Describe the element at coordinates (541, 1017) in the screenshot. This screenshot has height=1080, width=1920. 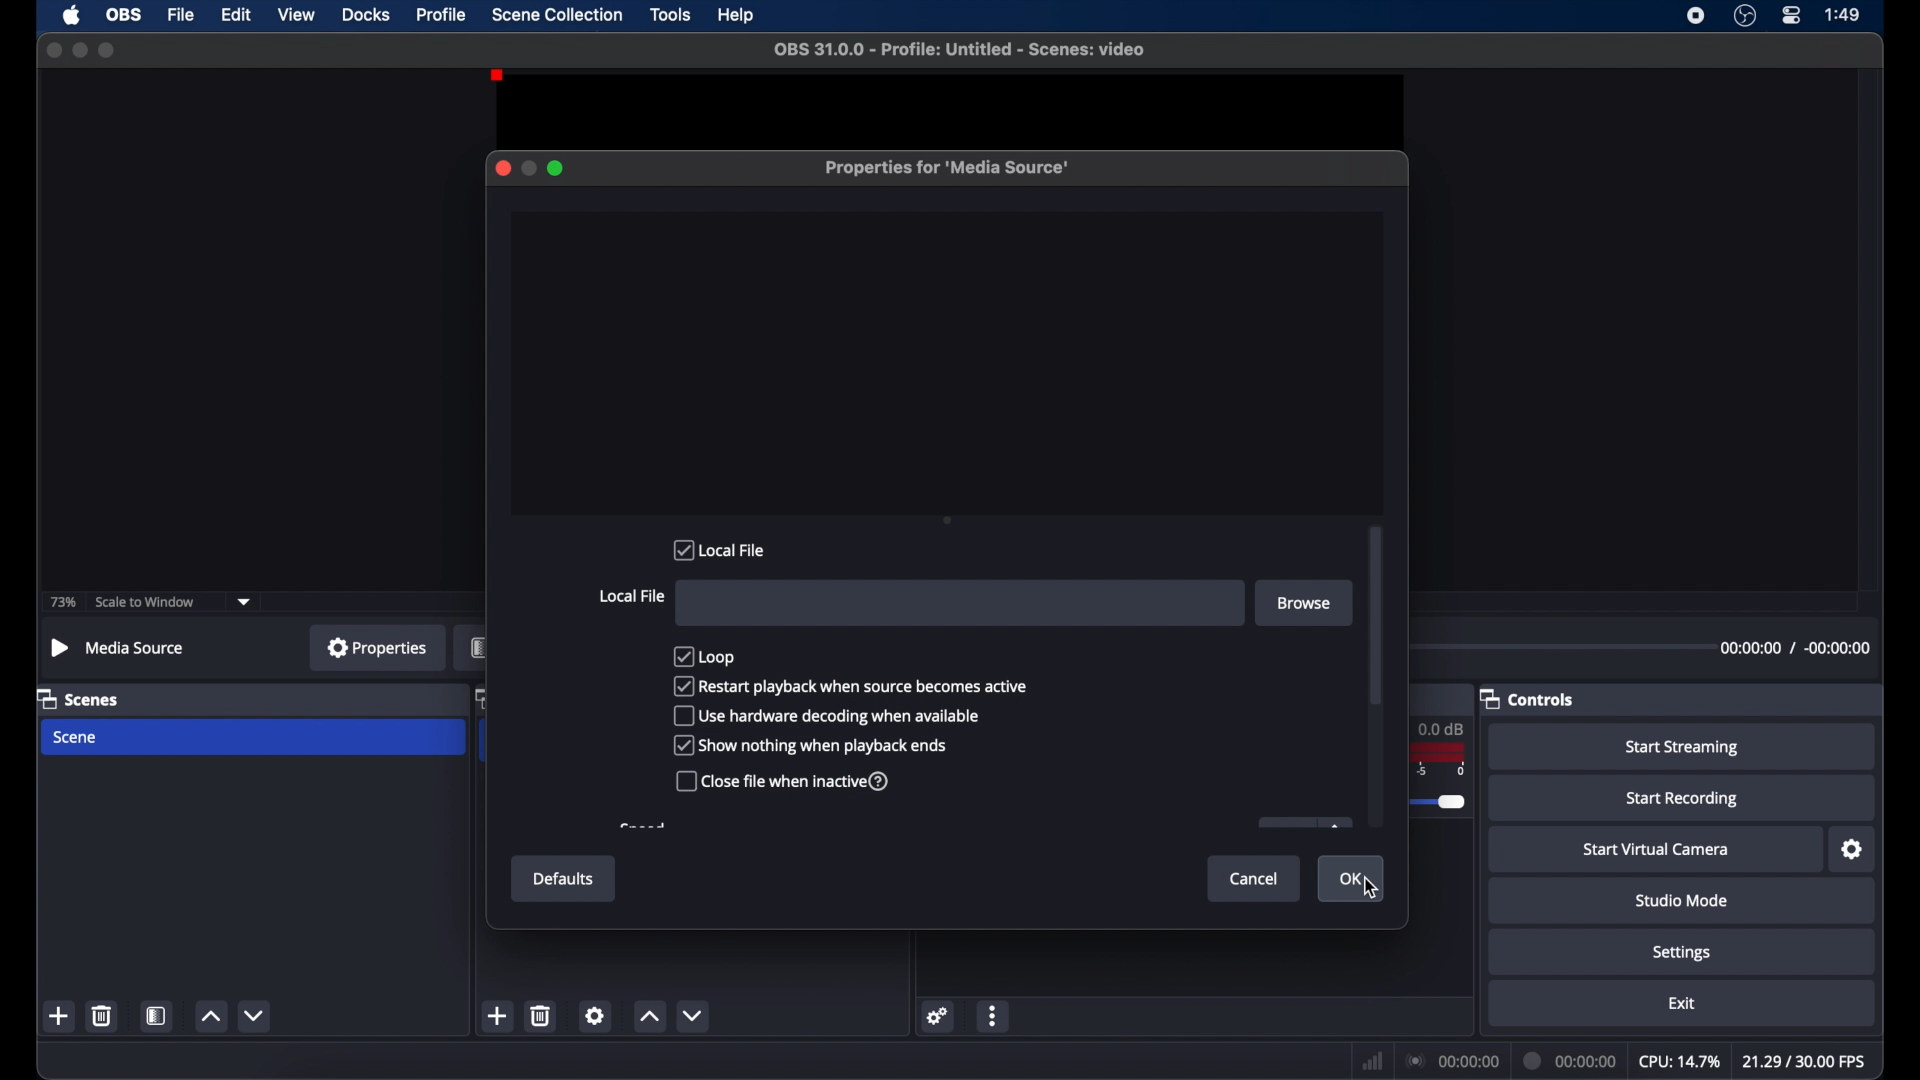
I see `delete` at that location.